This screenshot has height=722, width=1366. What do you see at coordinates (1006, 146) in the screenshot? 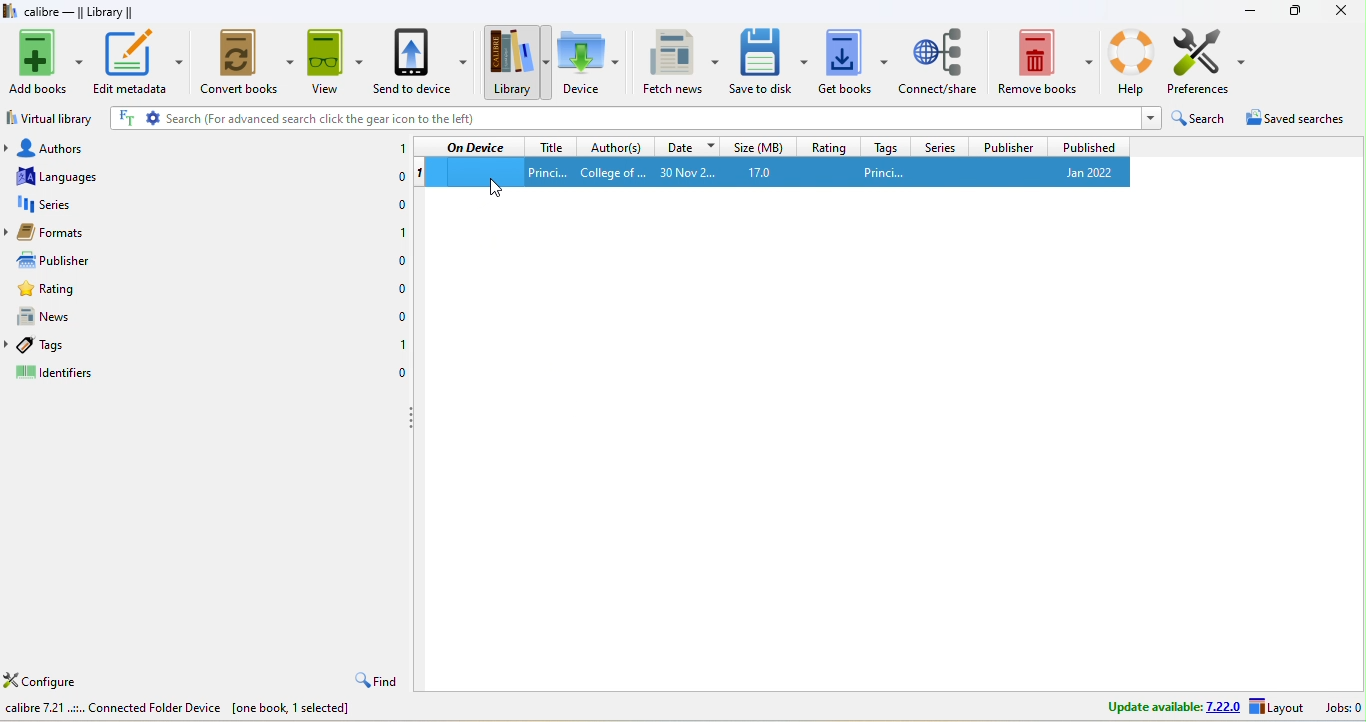
I see `publisher` at bounding box center [1006, 146].